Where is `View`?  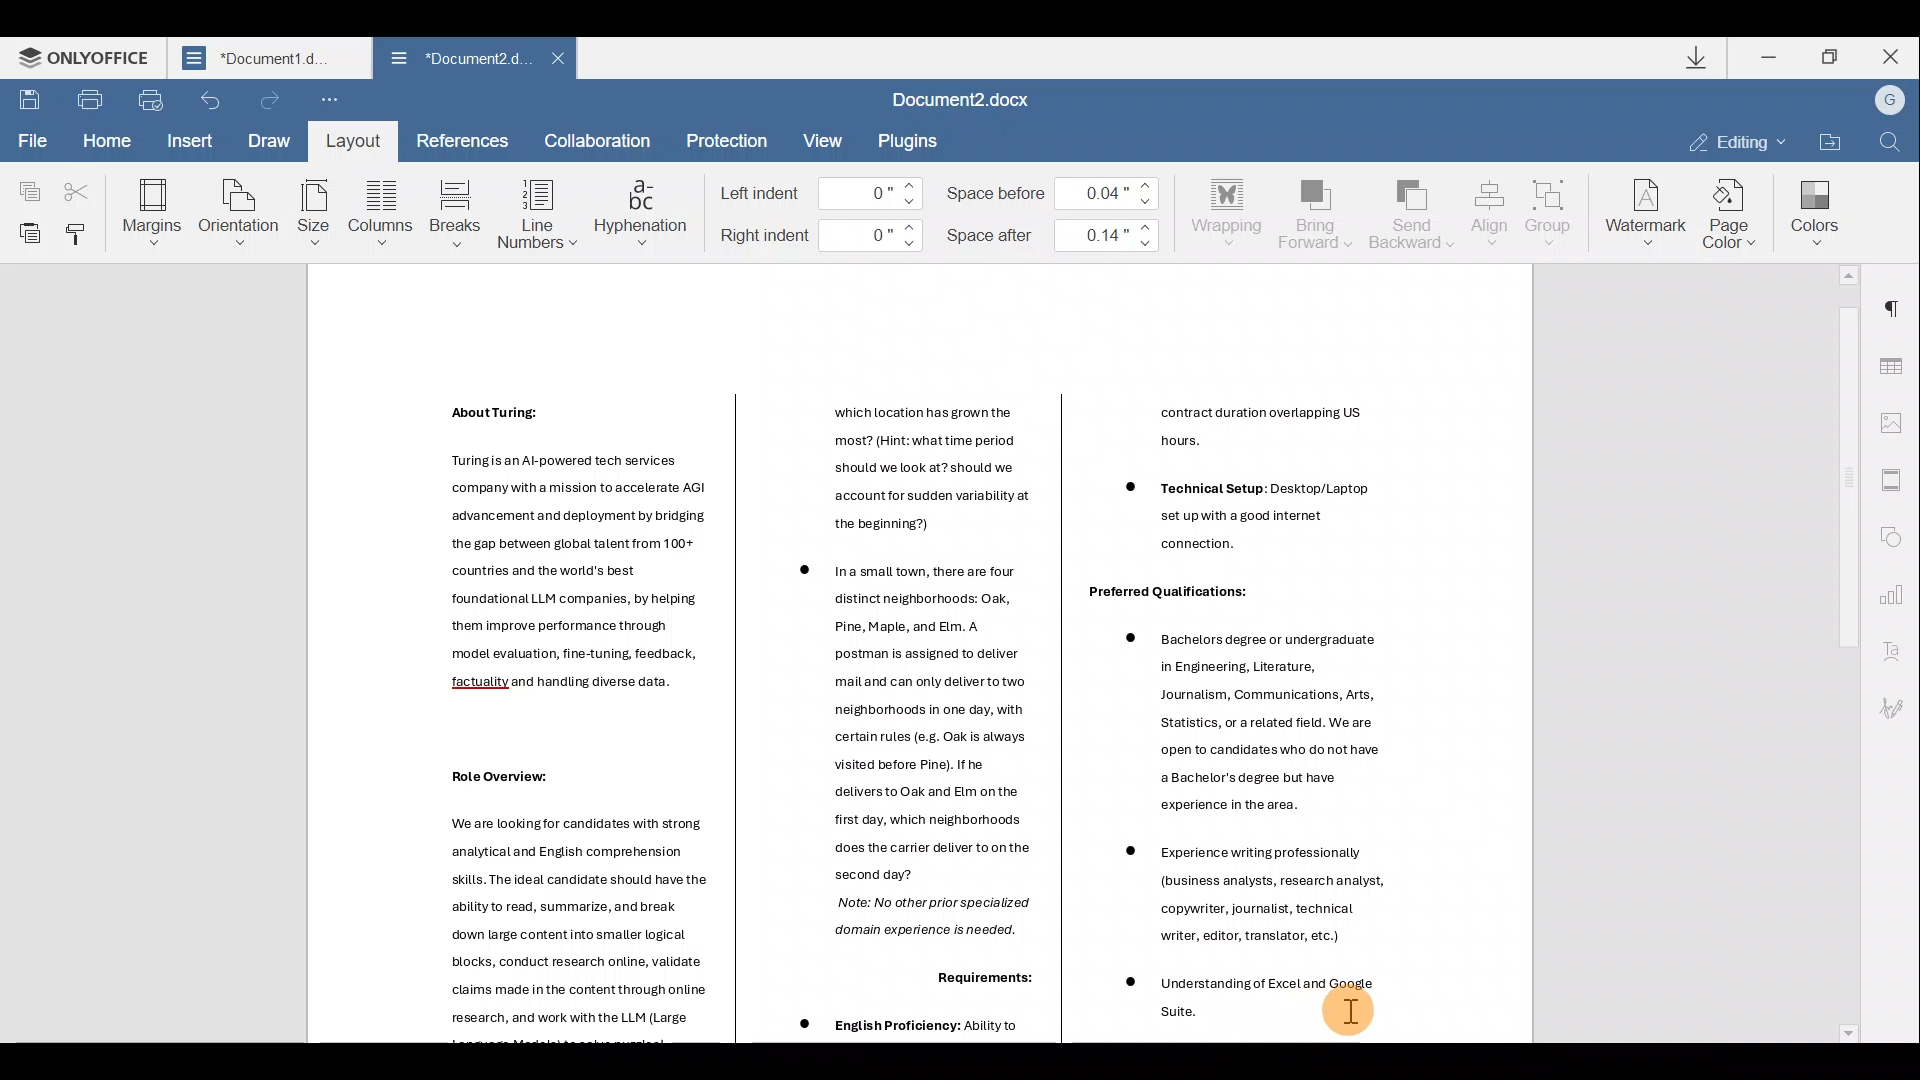
View is located at coordinates (824, 140).